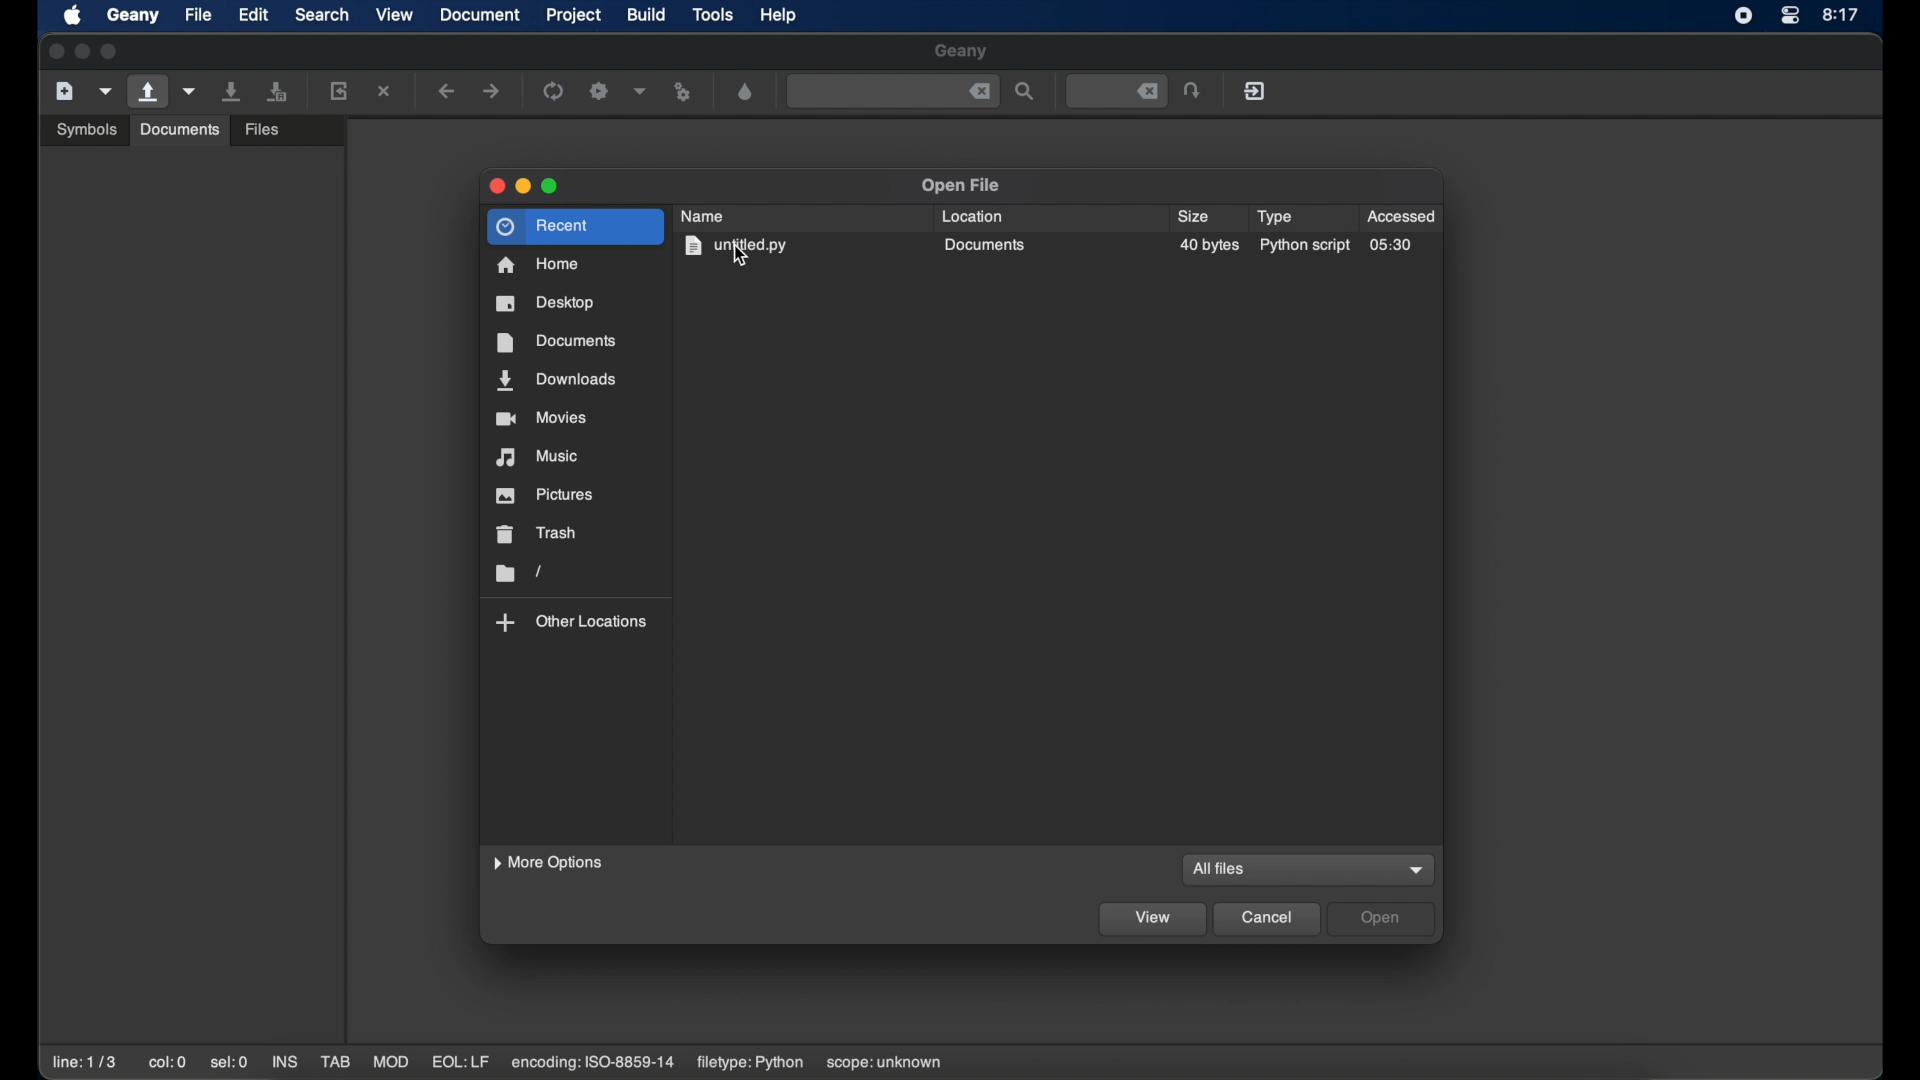 This screenshot has height=1080, width=1920. What do you see at coordinates (1025, 91) in the screenshot?
I see `find the entered text in current file` at bounding box center [1025, 91].